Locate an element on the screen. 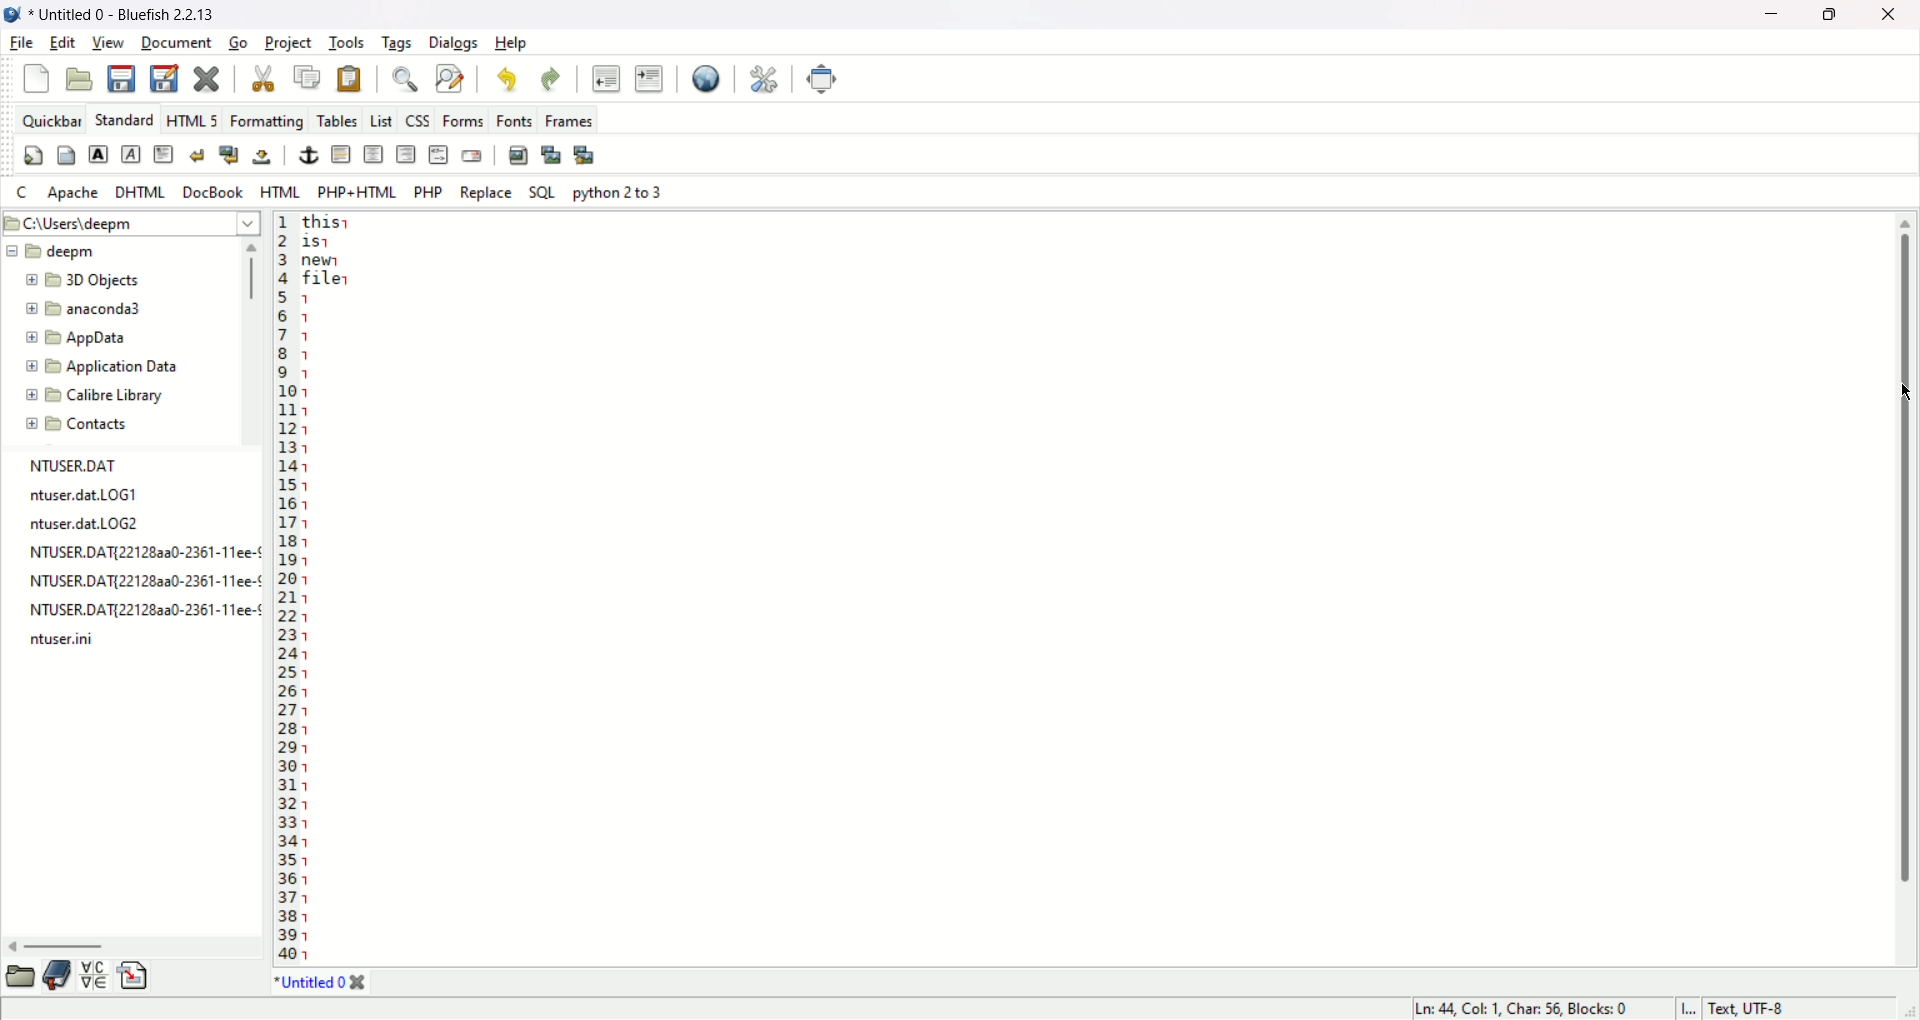  close is located at coordinates (208, 80).